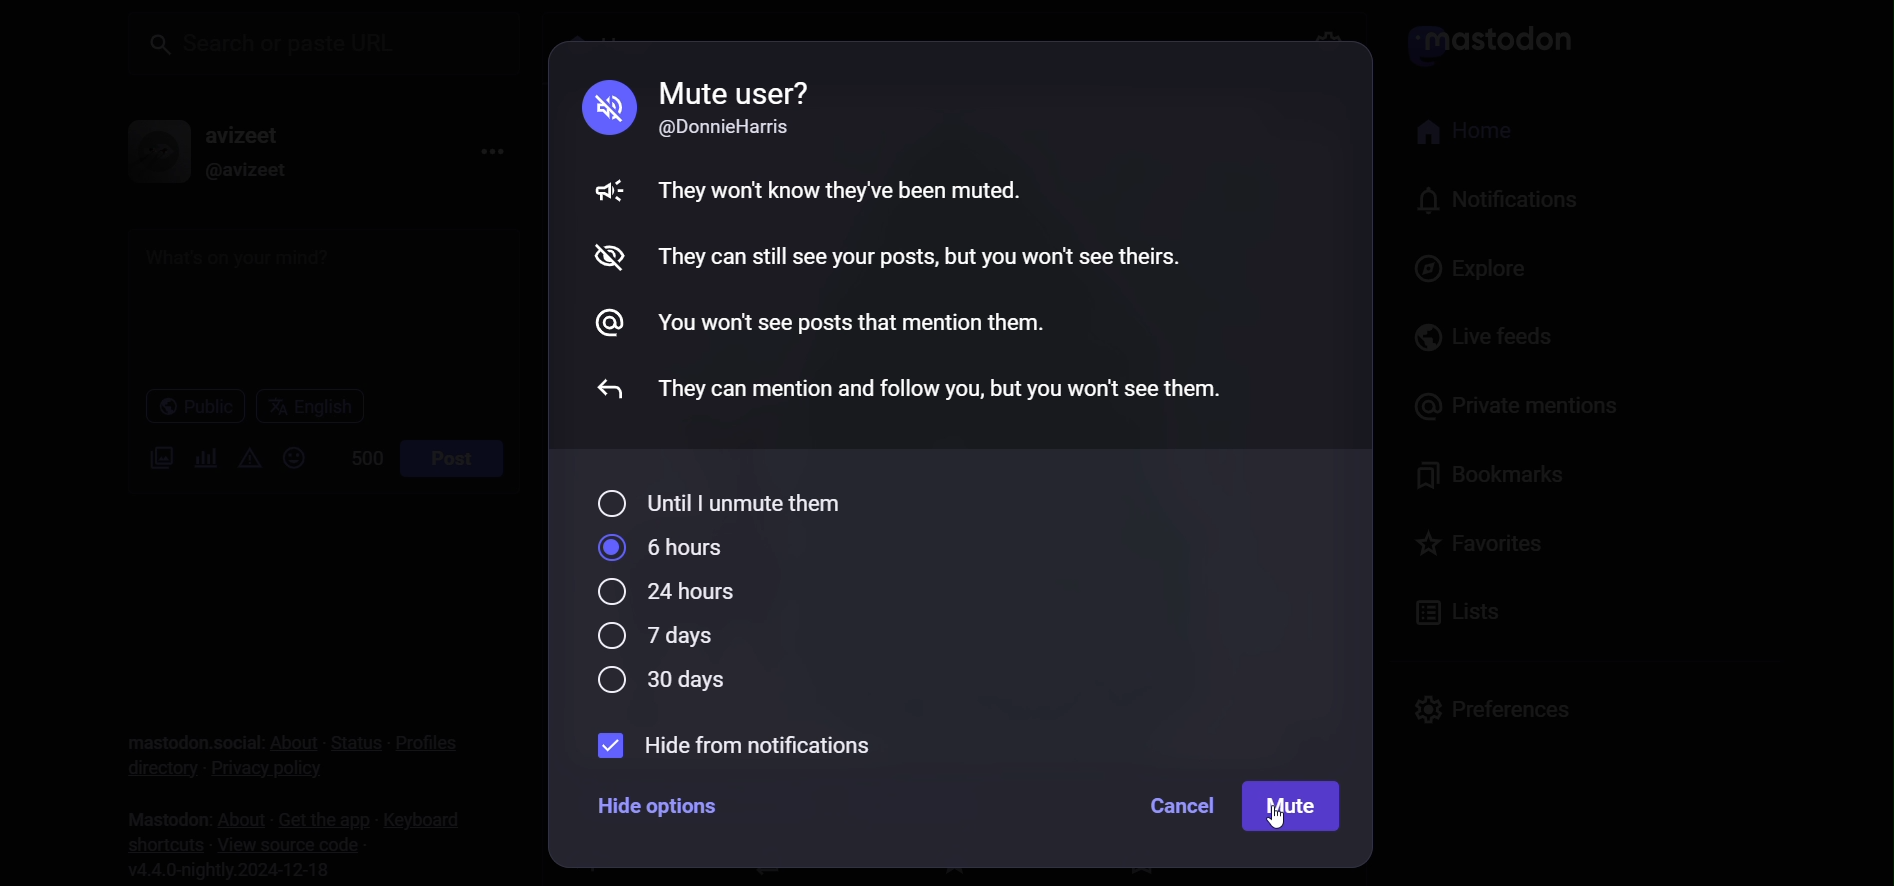 The image size is (1894, 886). Describe the element at coordinates (947, 385) in the screenshot. I see `They can mention and follow you, but you won't see them.` at that location.